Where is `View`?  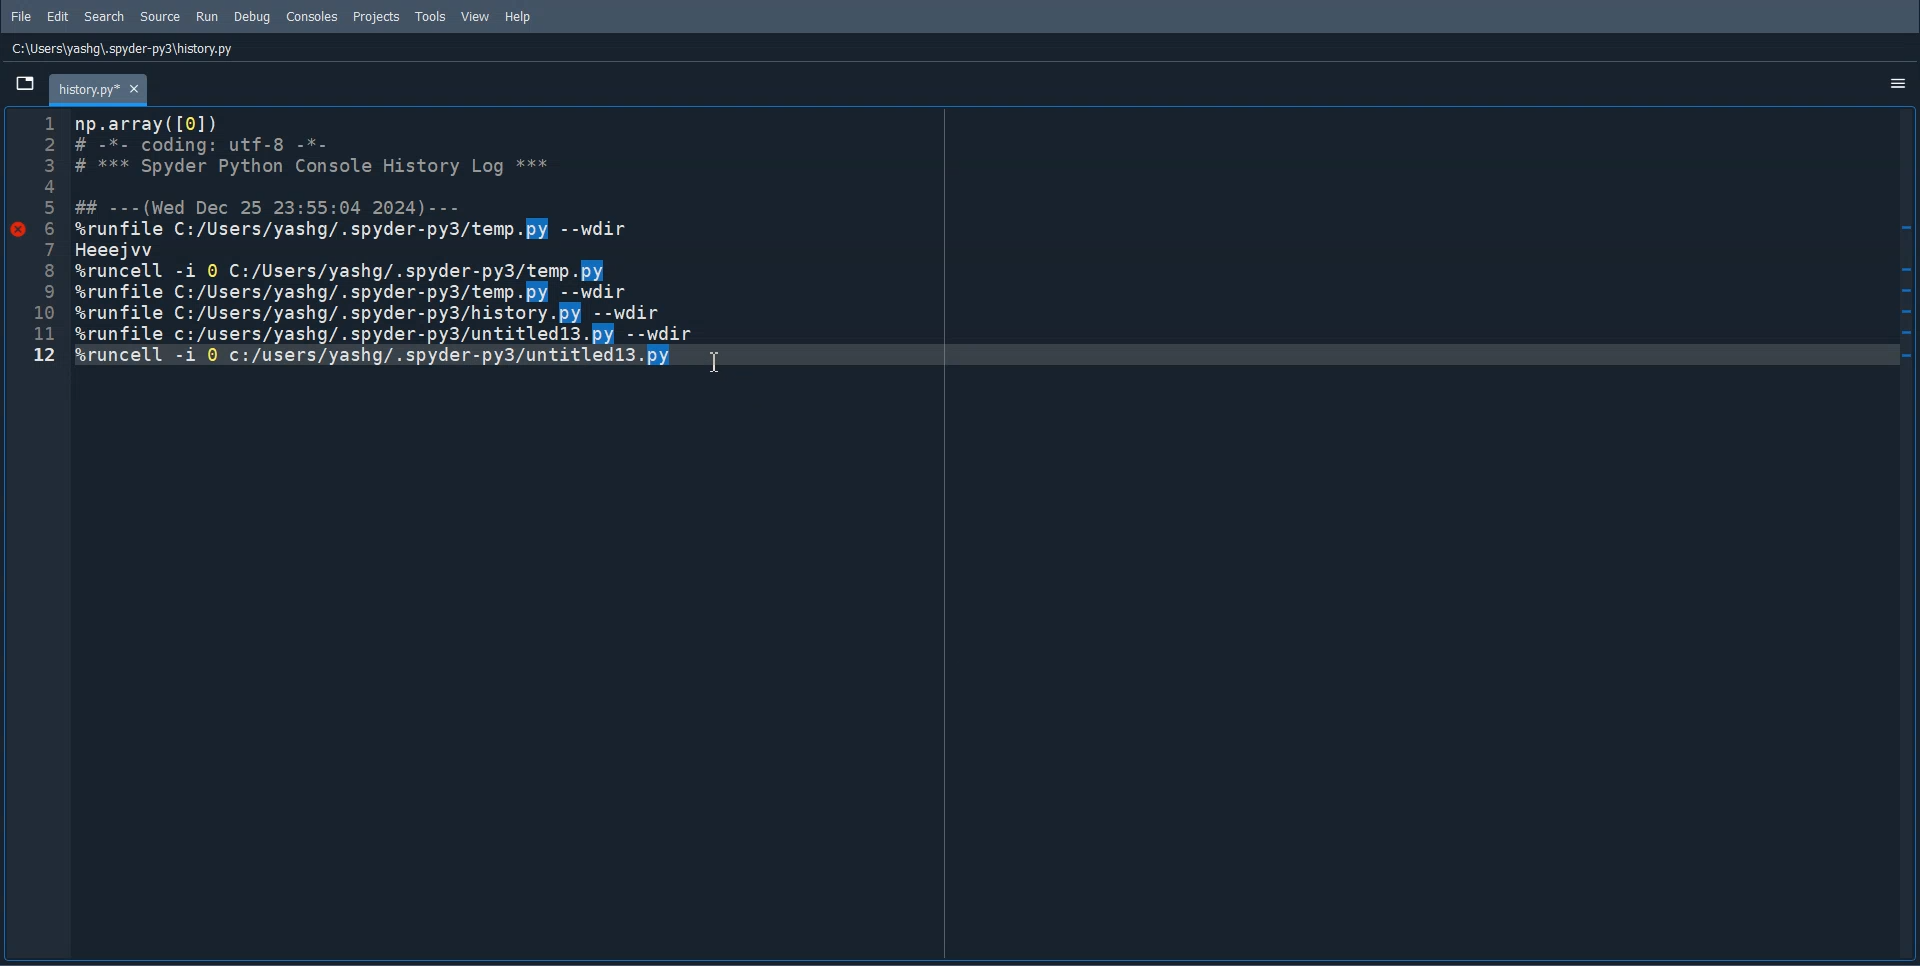
View is located at coordinates (476, 16).